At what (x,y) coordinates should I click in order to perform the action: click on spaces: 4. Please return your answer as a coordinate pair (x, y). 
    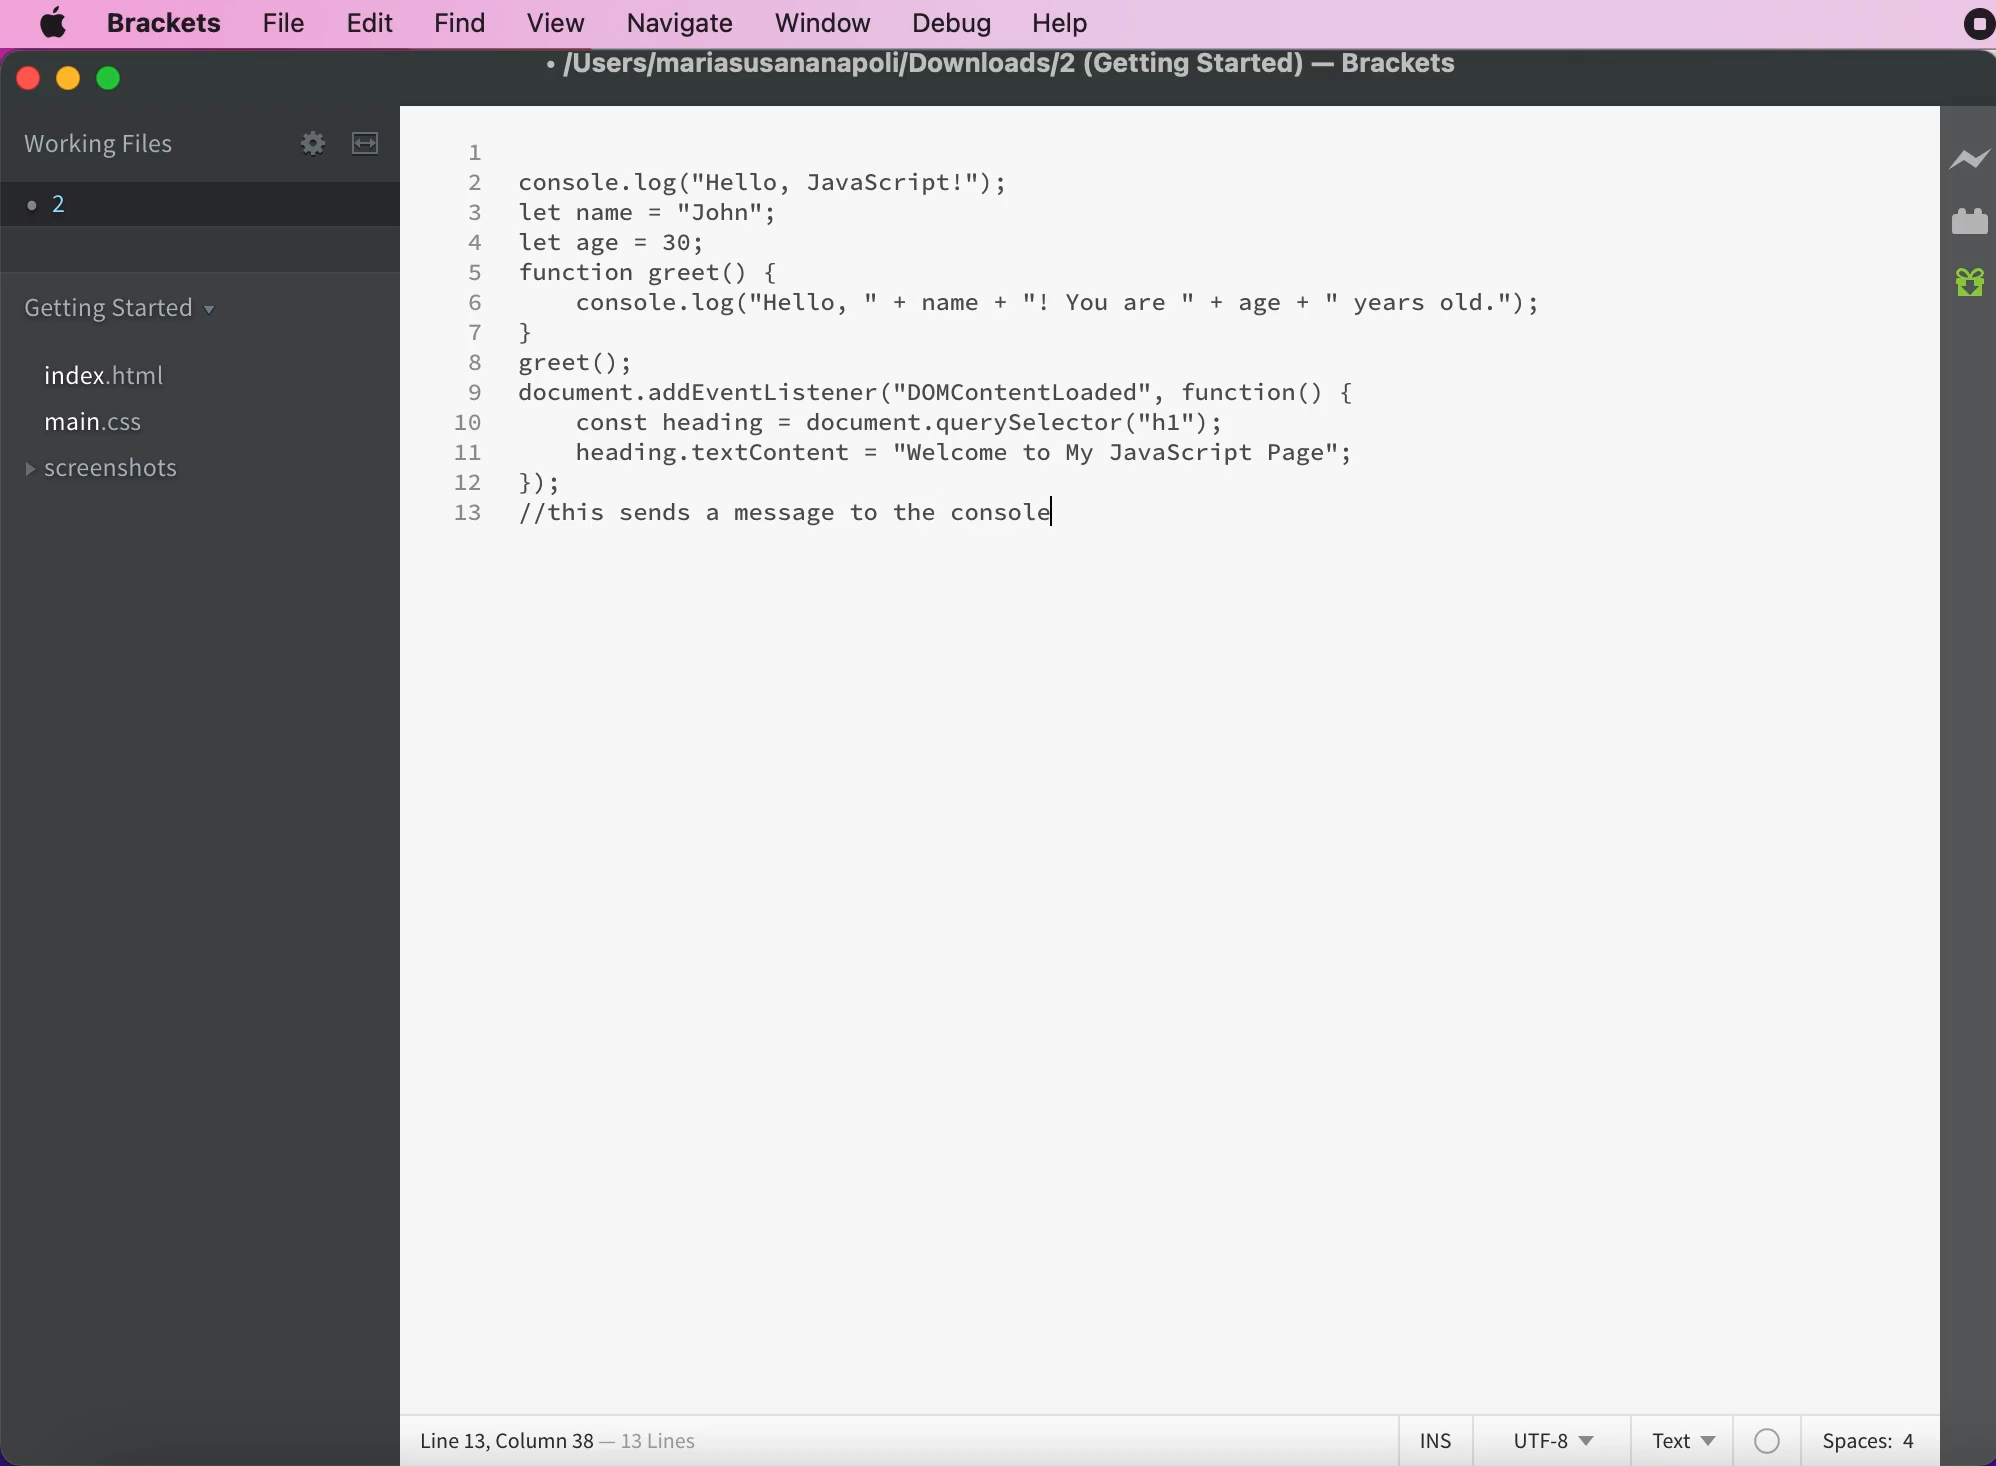
    Looking at the image, I should click on (1866, 1441).